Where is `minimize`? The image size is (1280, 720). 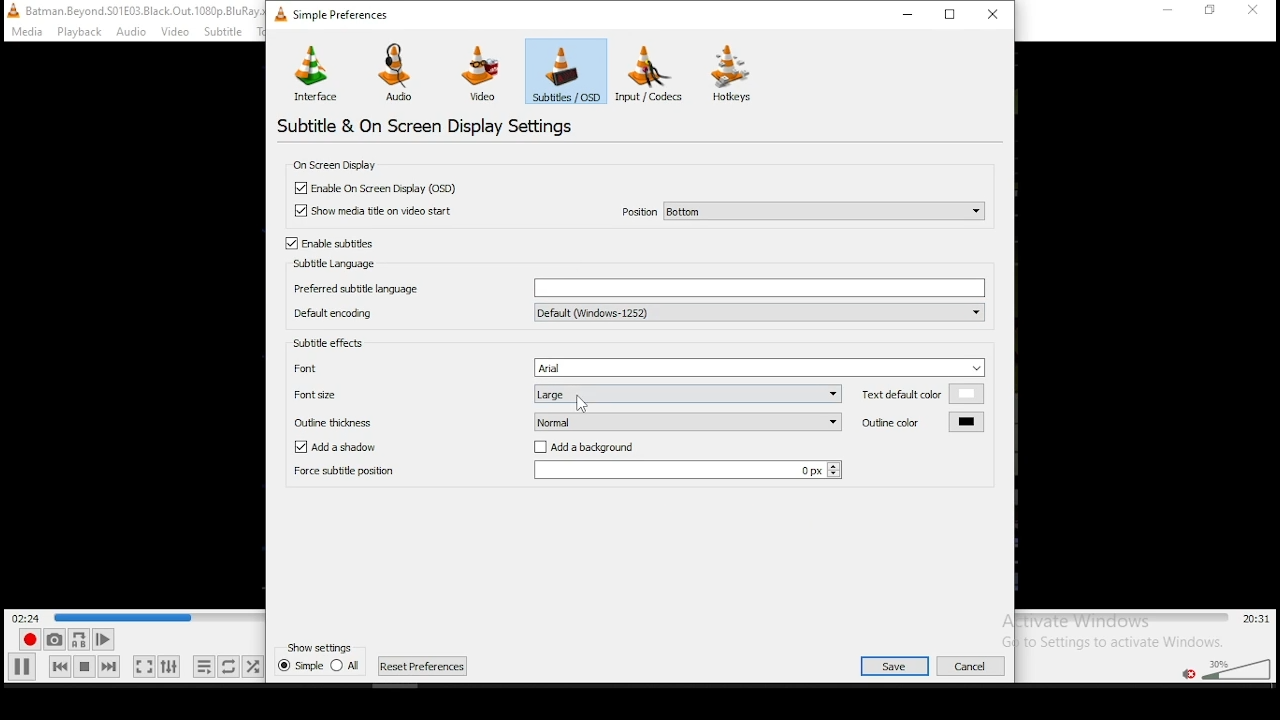
minimize is located at coordinates (1170, 10).